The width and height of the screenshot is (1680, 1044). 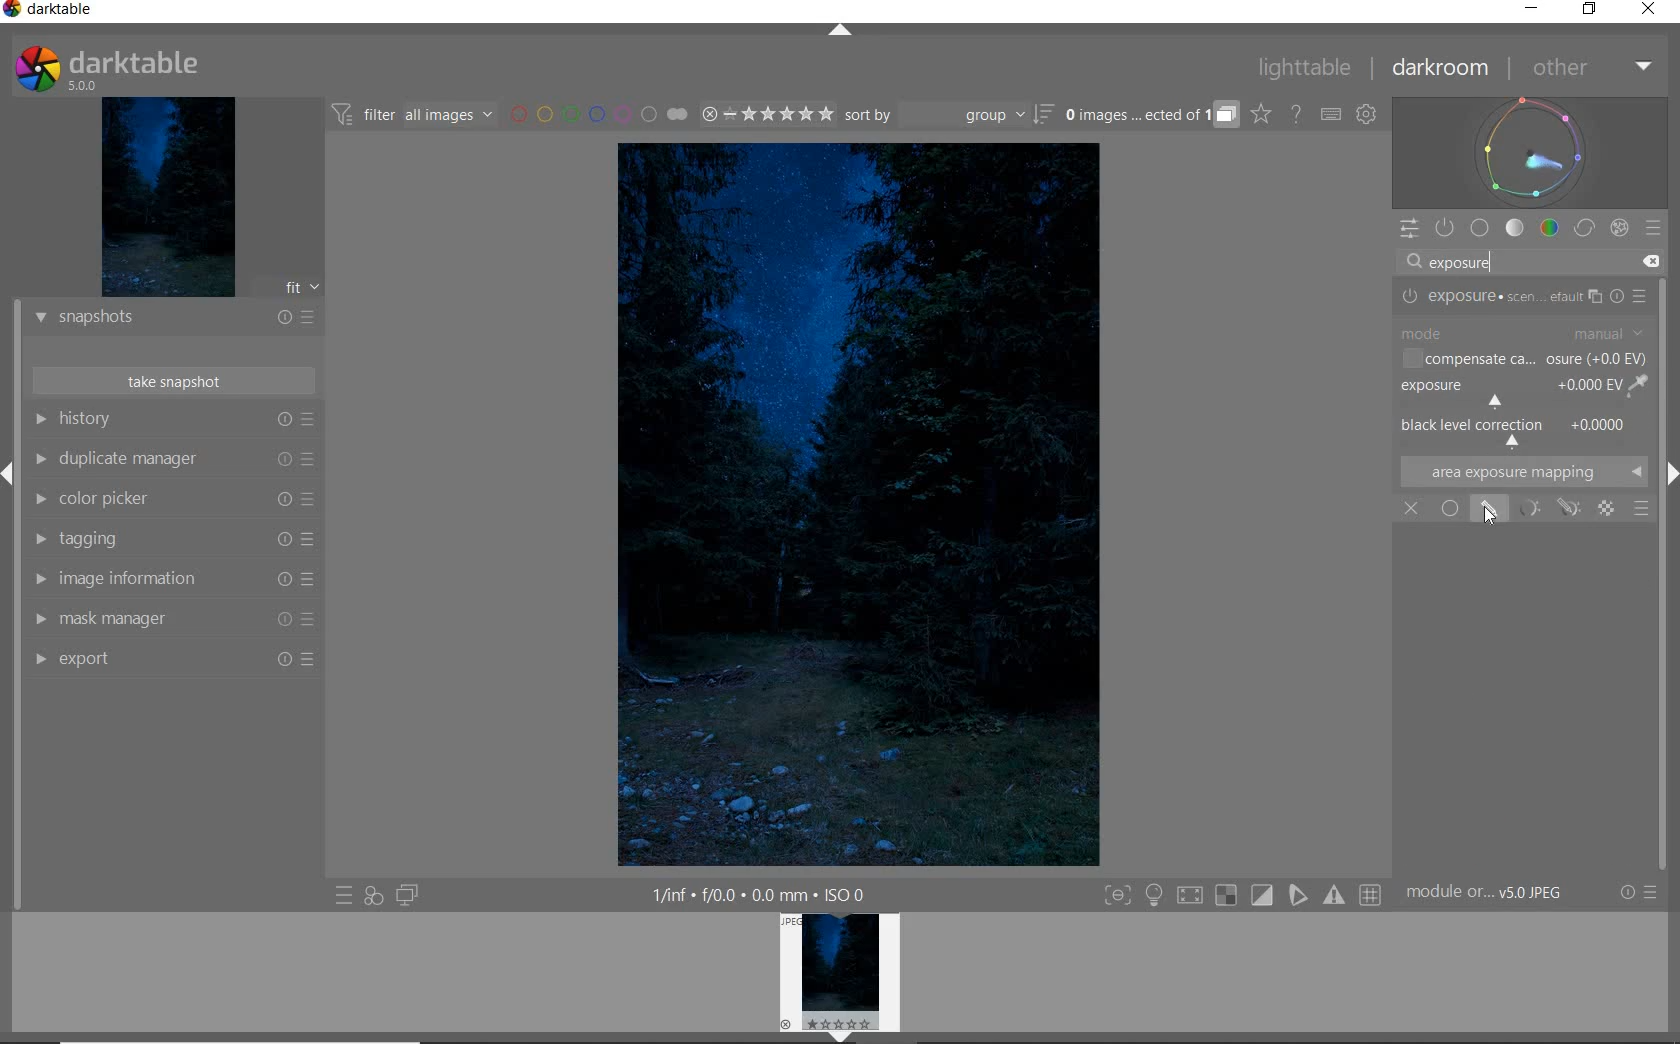 I want to click on MODULE...v5.0 JPEG, so click(x=1485, y=895).